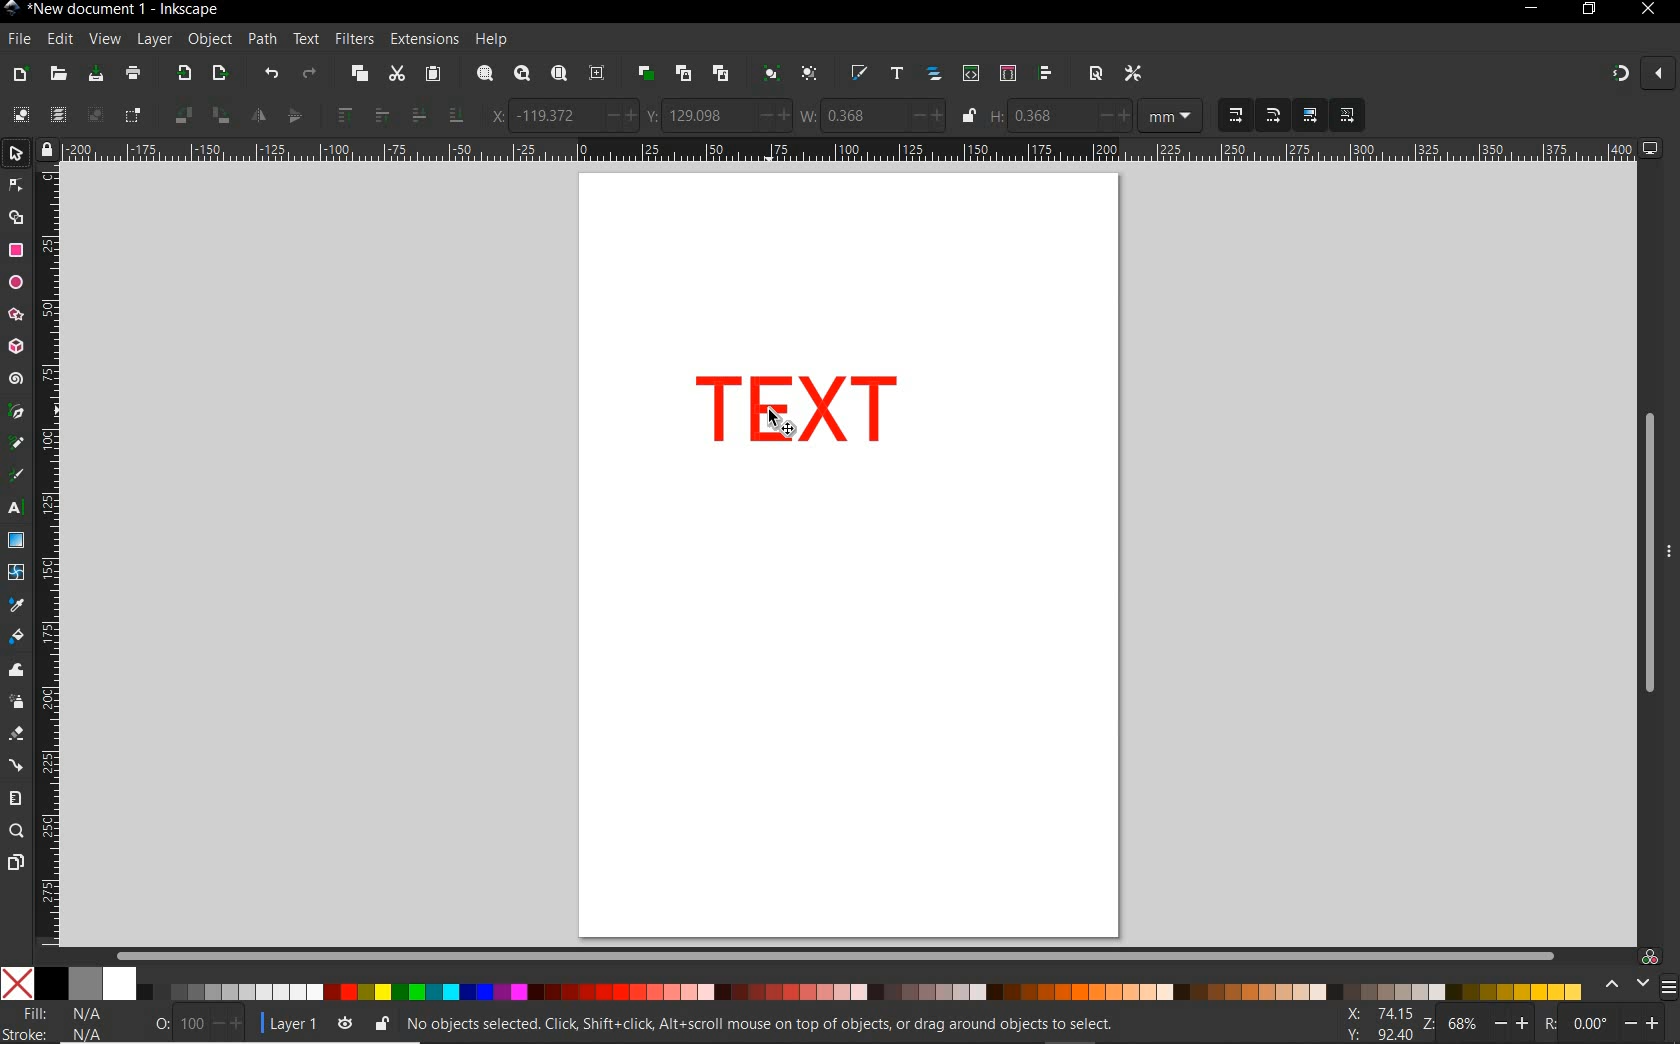  What do you see at coordinates (490, 41) in the screenshot?
I see `HELP` at bounding box center [490, 41].